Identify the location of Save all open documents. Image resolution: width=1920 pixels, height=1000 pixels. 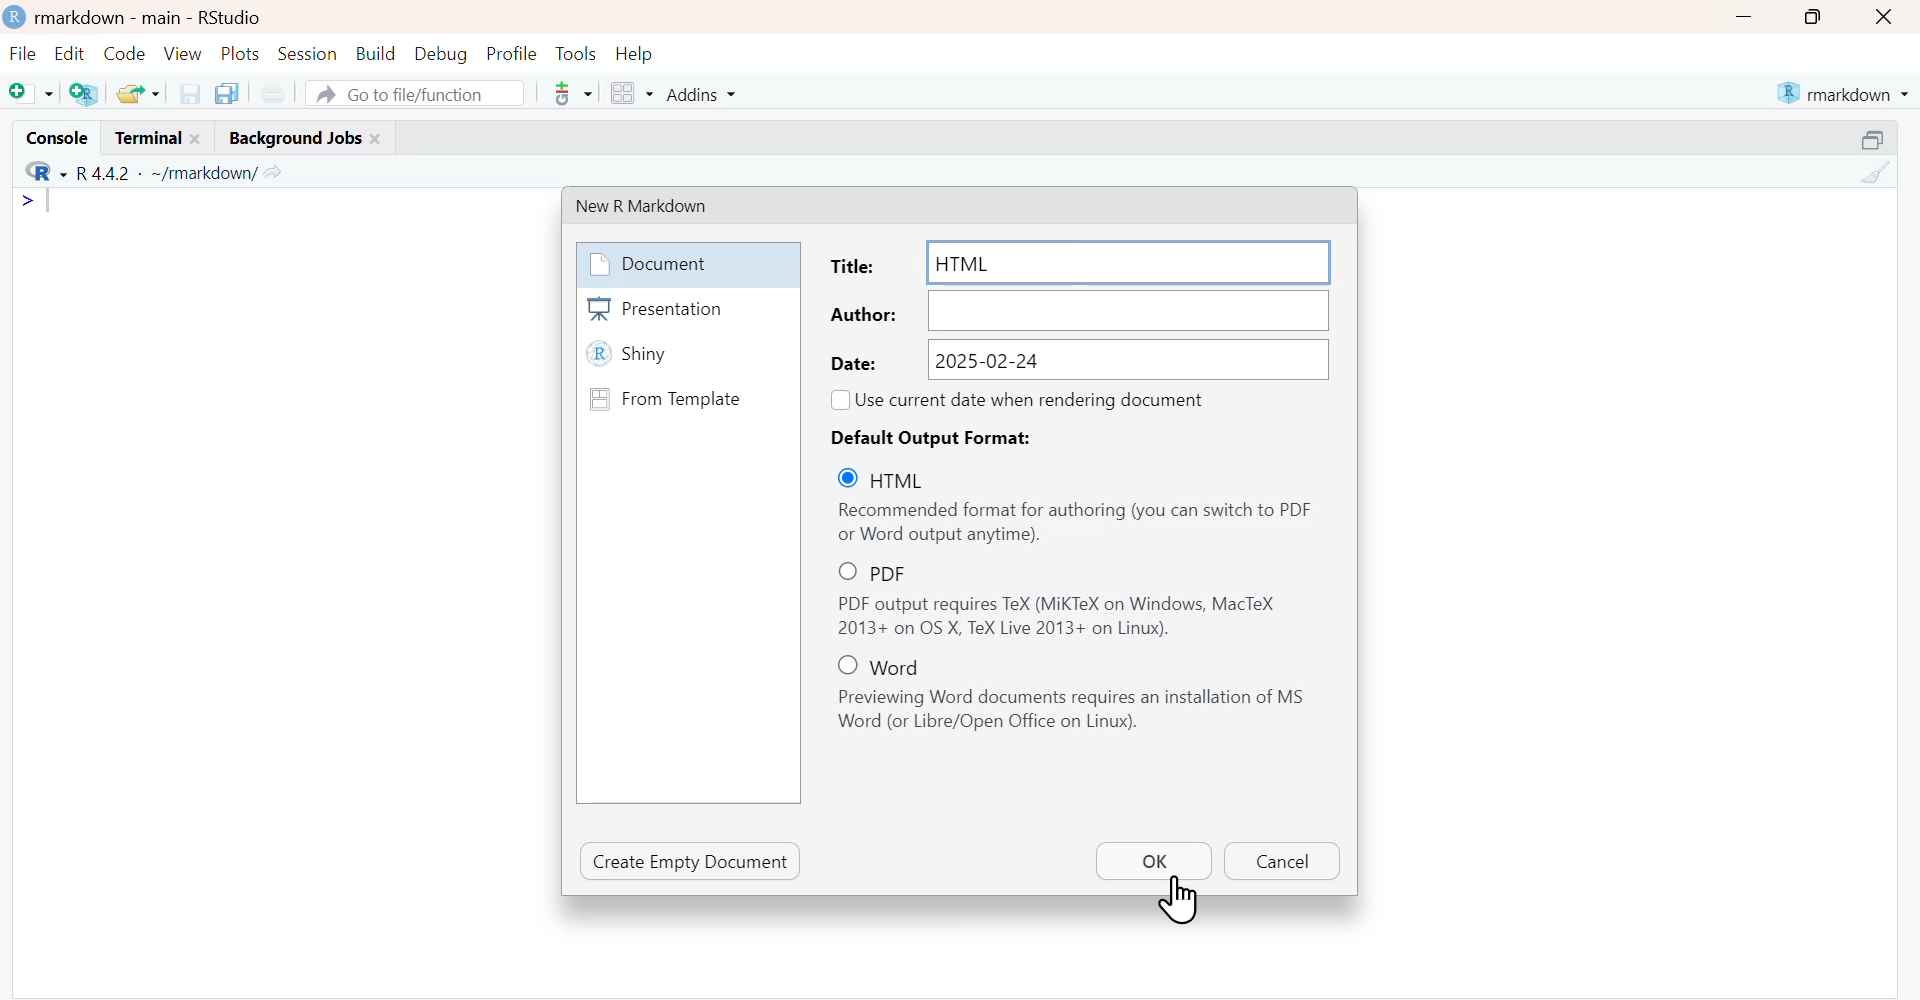
(230, 94).